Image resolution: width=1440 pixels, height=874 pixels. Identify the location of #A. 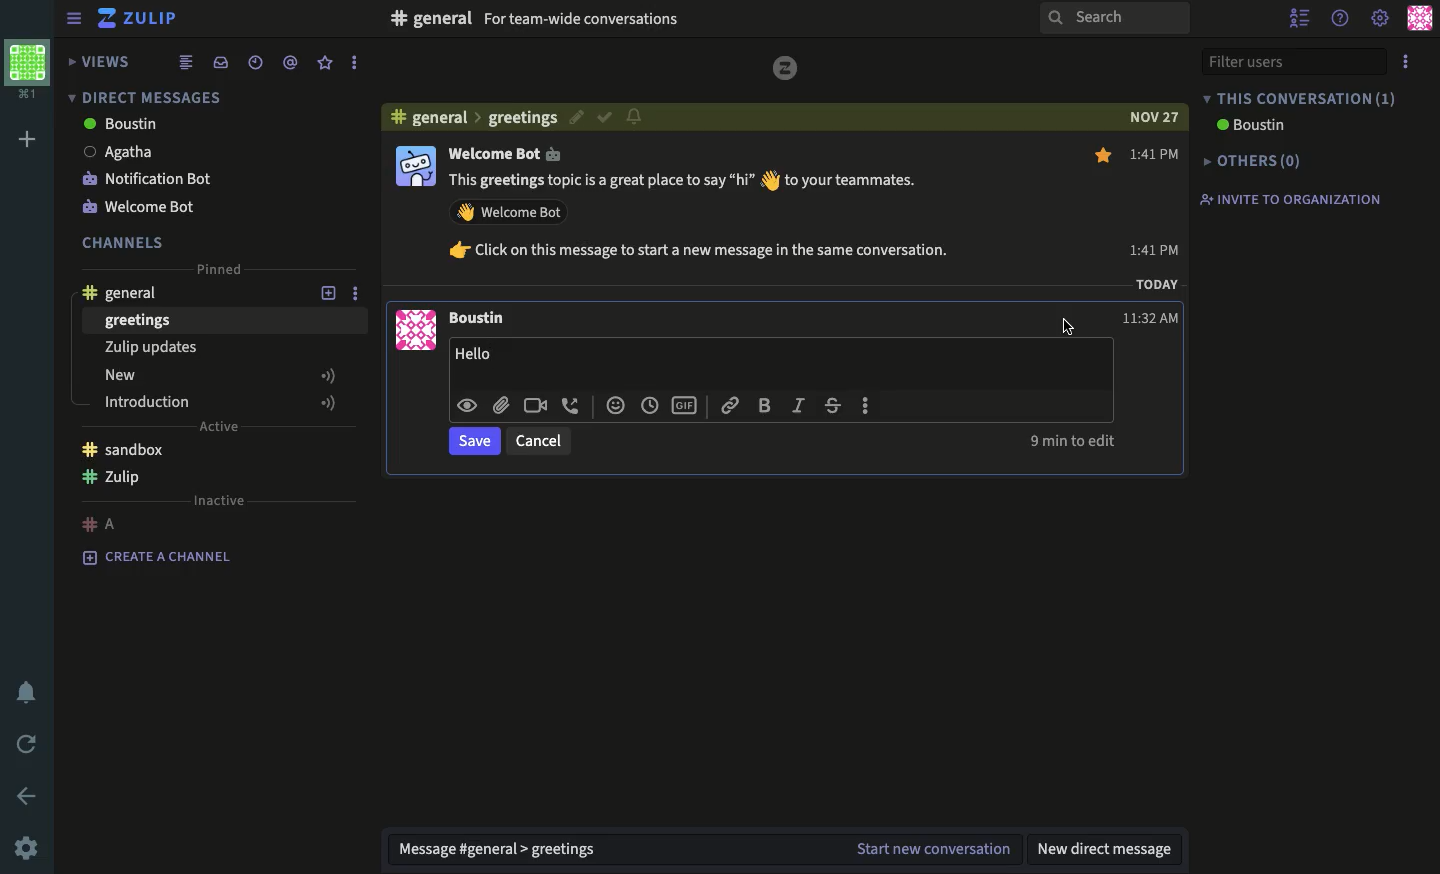
(101, 523).